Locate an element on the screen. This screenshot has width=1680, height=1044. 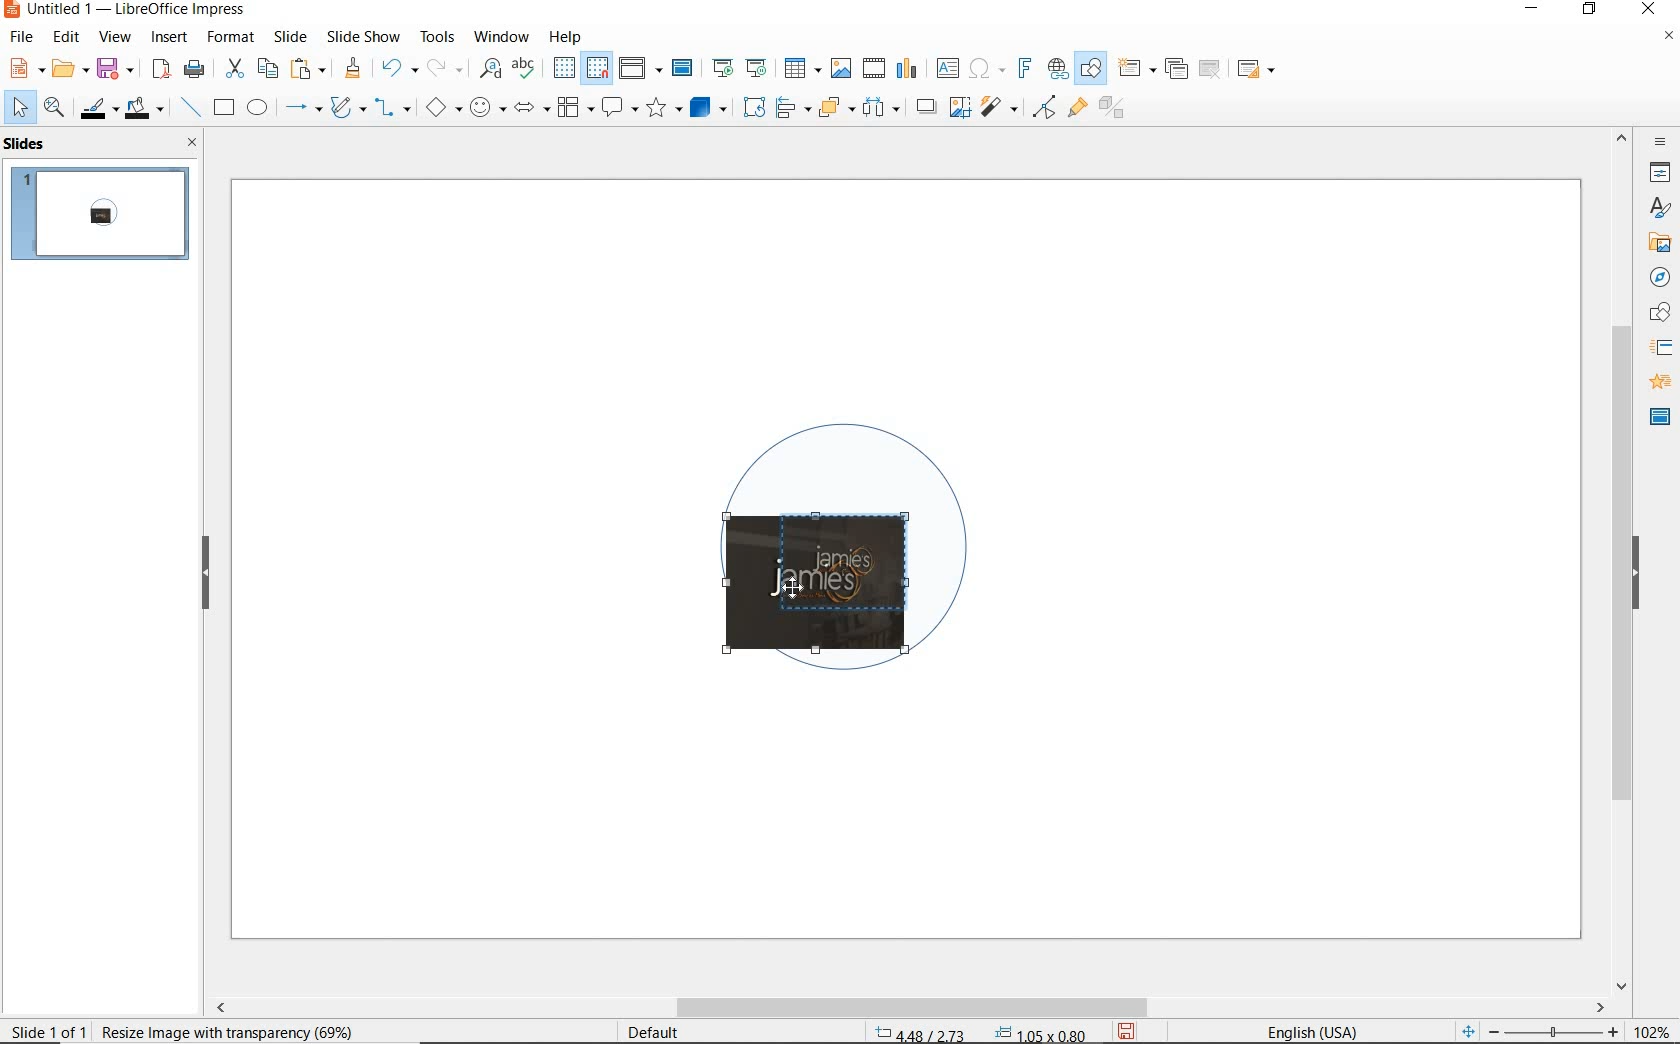
paste is located at coordinates (309, 69).